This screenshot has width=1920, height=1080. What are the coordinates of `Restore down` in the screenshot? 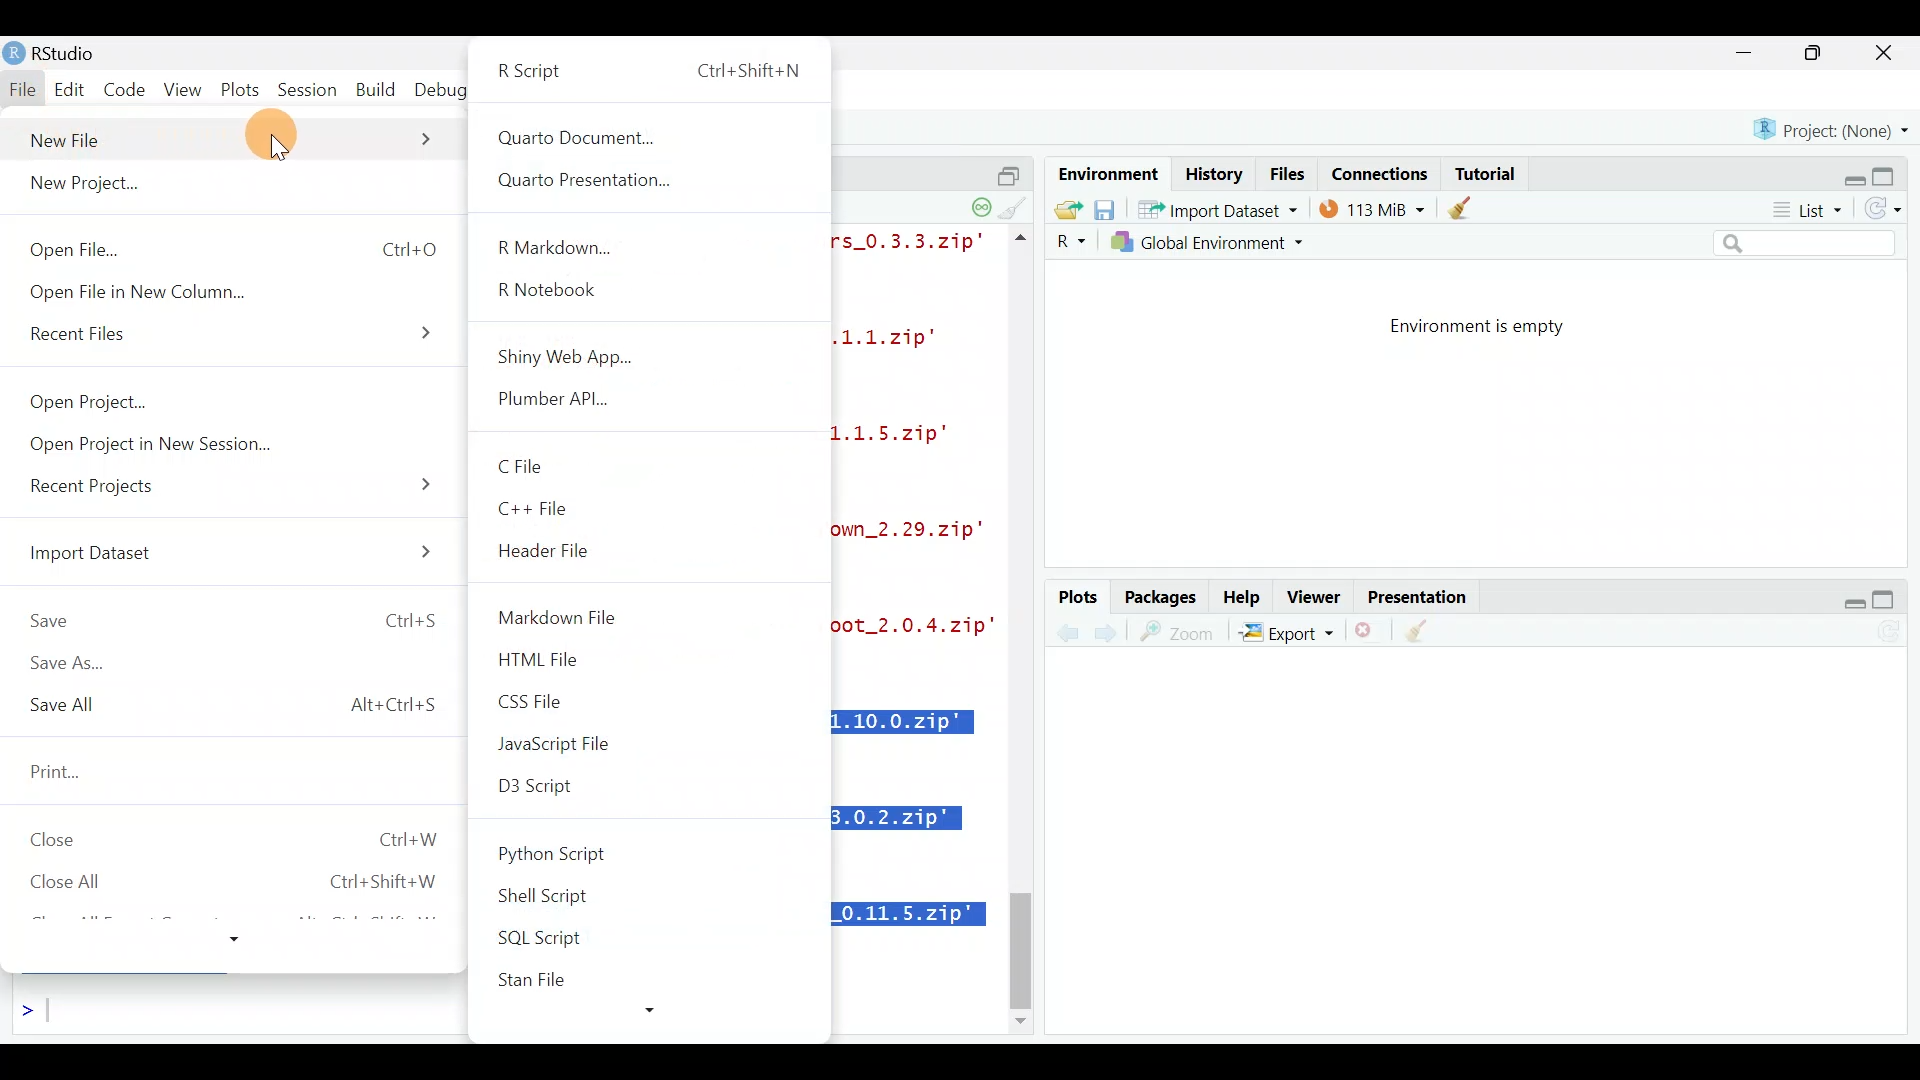 It's located at (1846, 173).